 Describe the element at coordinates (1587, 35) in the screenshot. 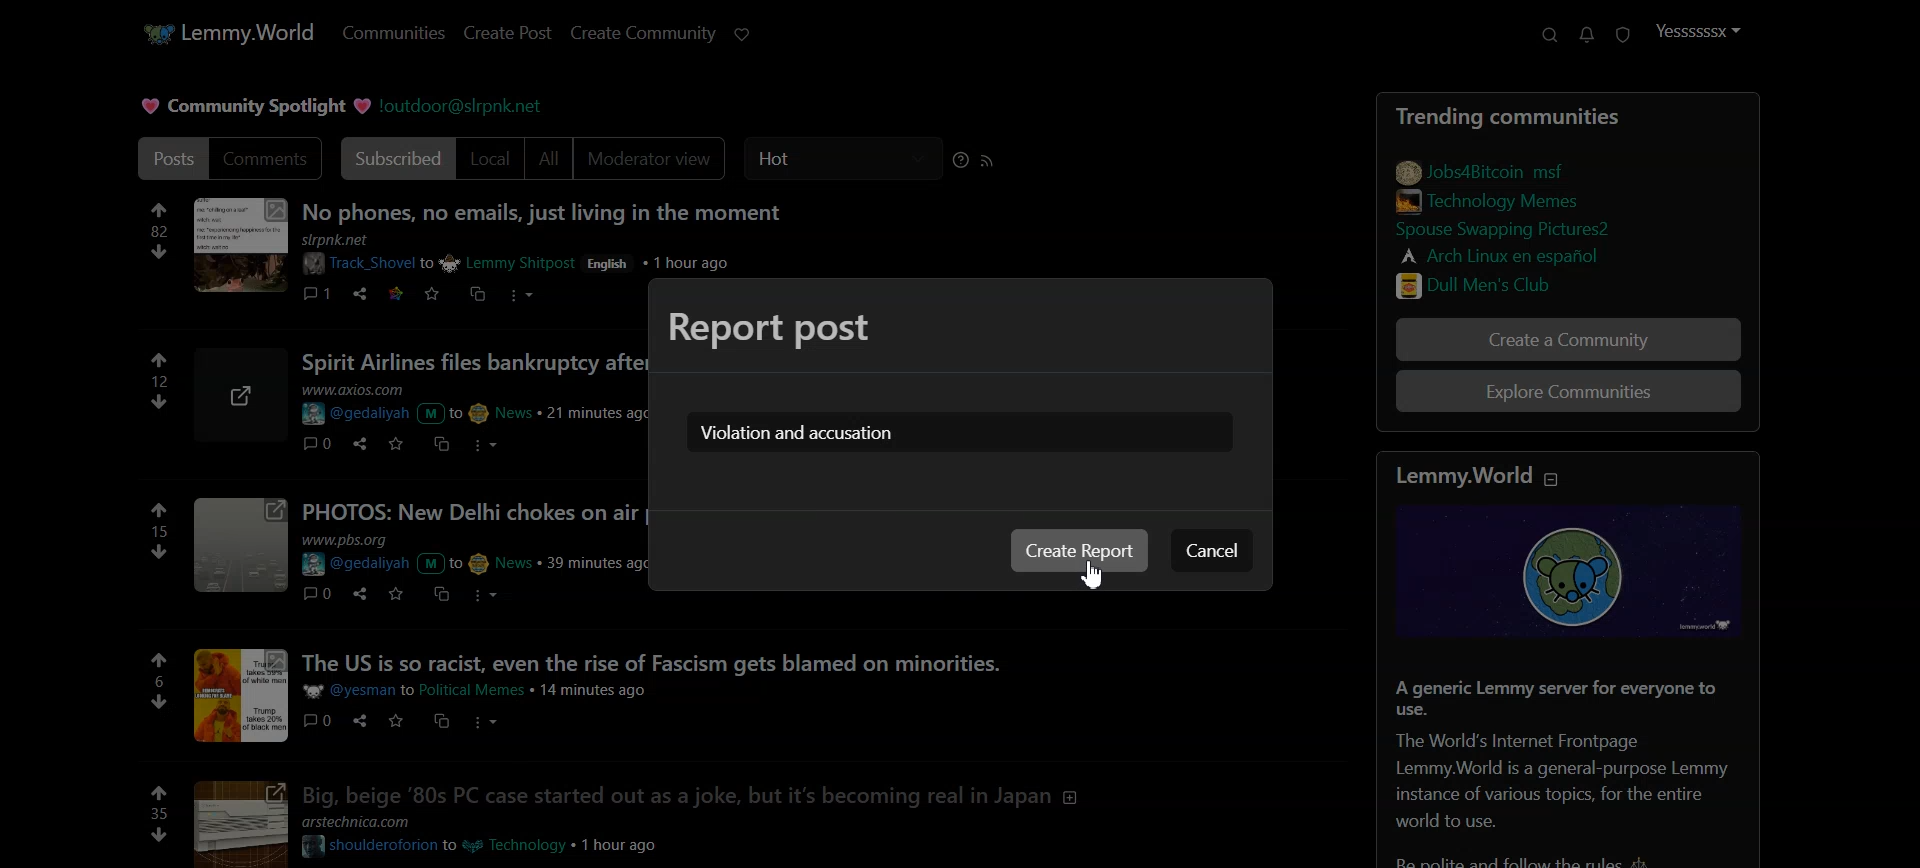

I see `Unread Message` at that location.